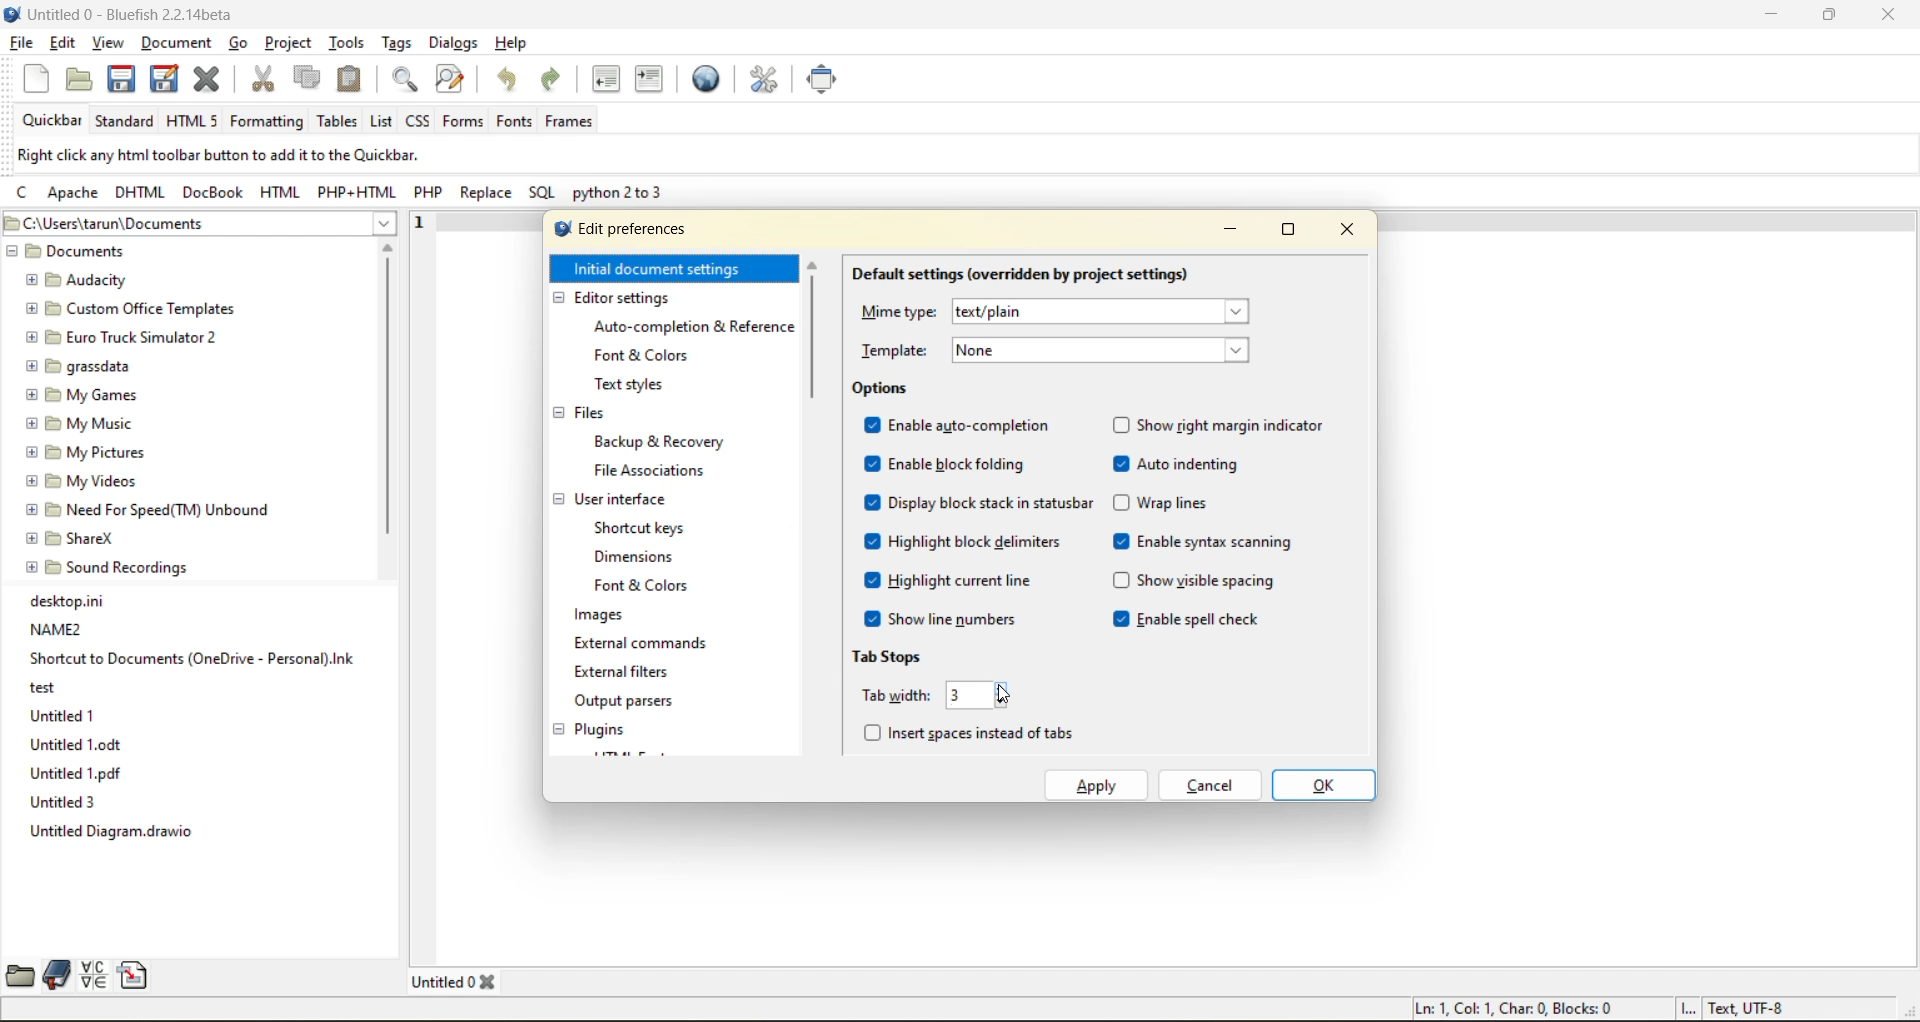  Describe the element at coordinates (179, 46) in the screenshot. I see `document` at that location.